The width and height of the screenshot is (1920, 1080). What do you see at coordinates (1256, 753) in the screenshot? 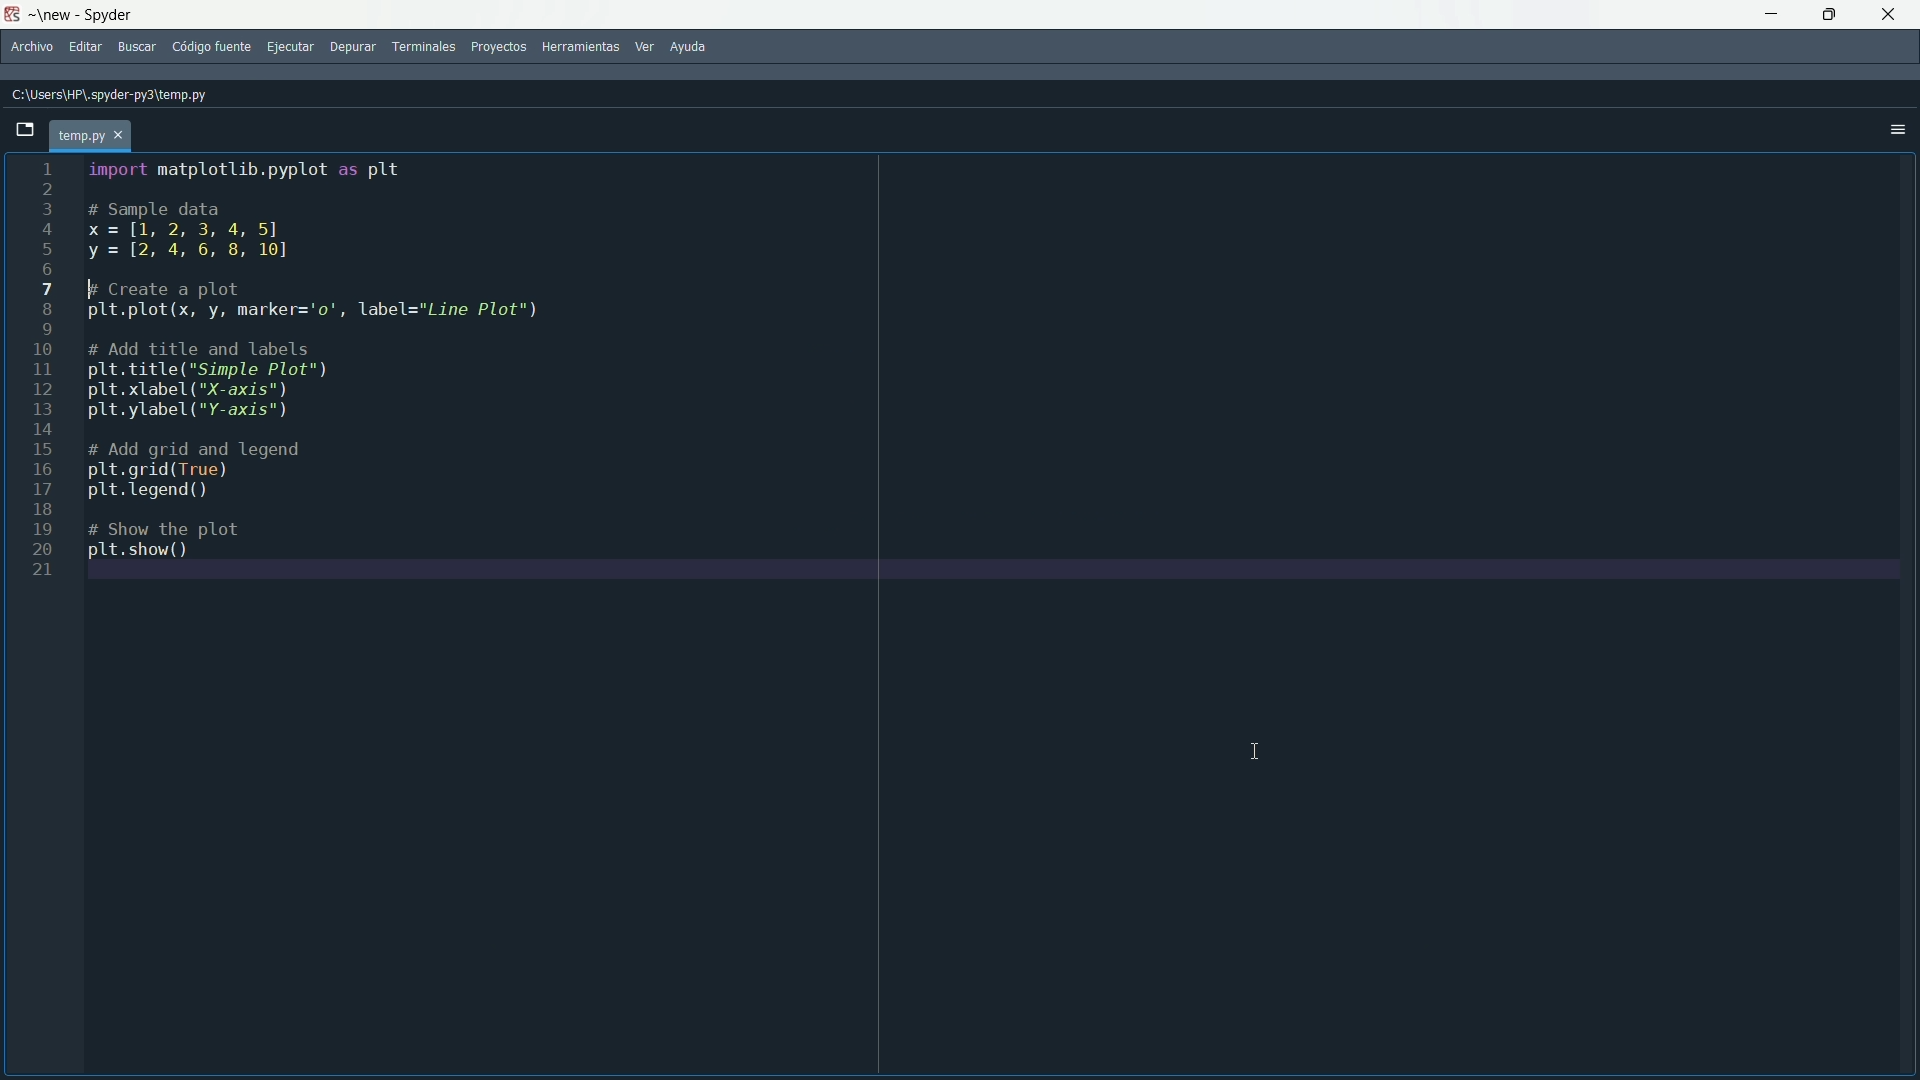
I see `cursor` at bounding box center [1256, 753].